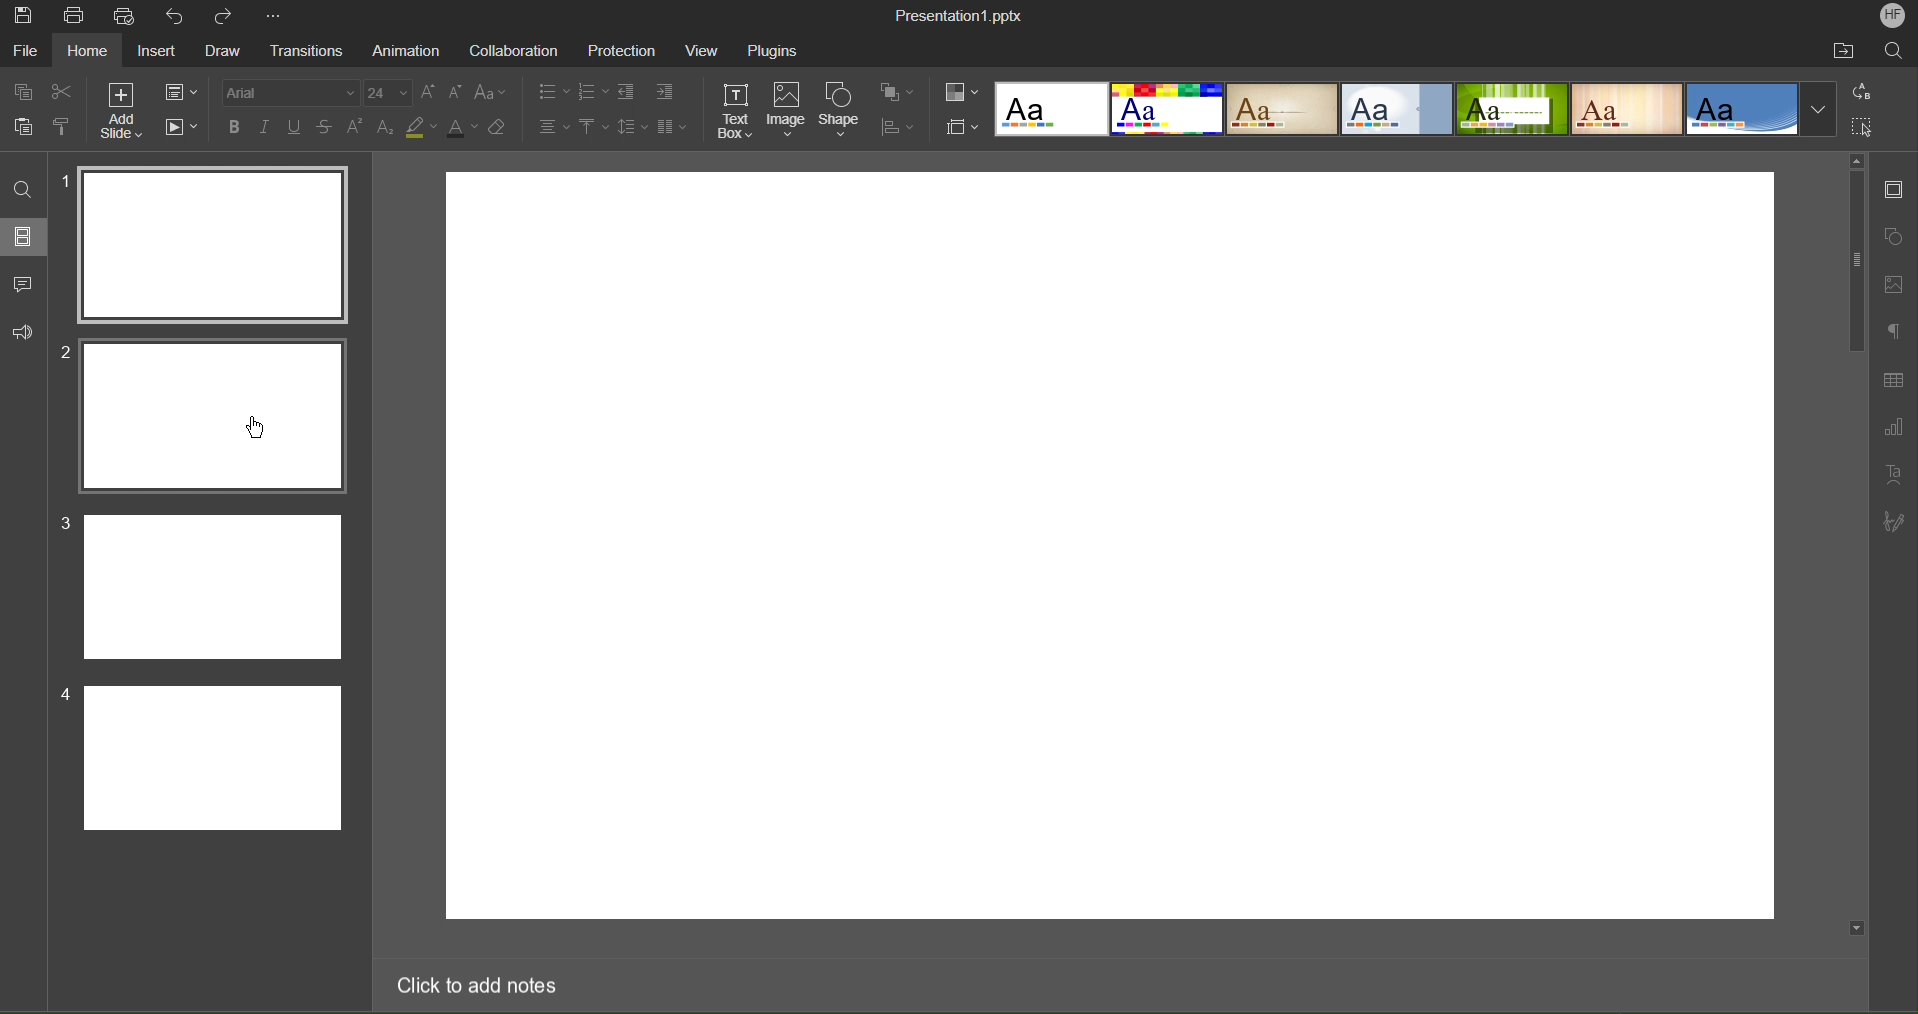 The height and width of the screenshot is (1014, 1918). Describe the element at coordinates (22, 16) in the screenshot. I see `Save` at that location.